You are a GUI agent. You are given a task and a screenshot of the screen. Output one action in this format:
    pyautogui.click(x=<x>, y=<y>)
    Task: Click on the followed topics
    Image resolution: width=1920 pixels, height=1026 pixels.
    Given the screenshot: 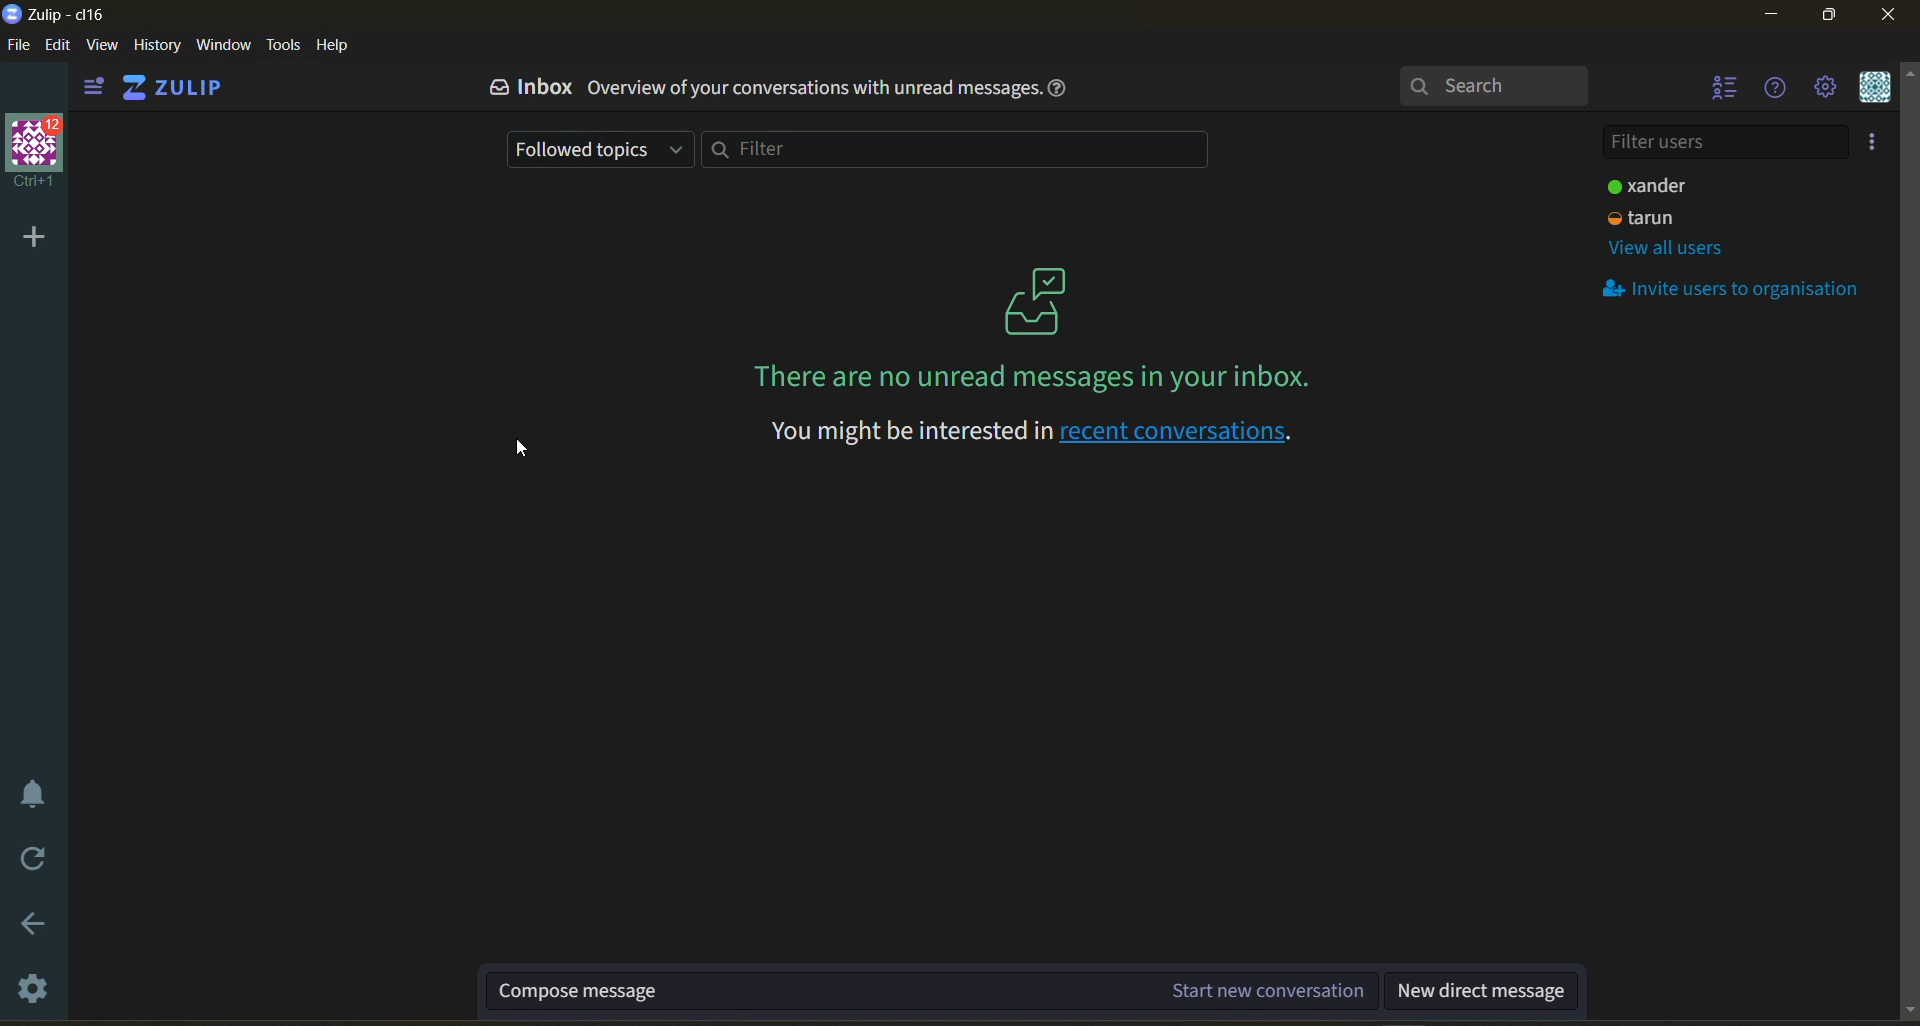 What is the action you would take?
    pyautogui.click(x=601, y=147)
    